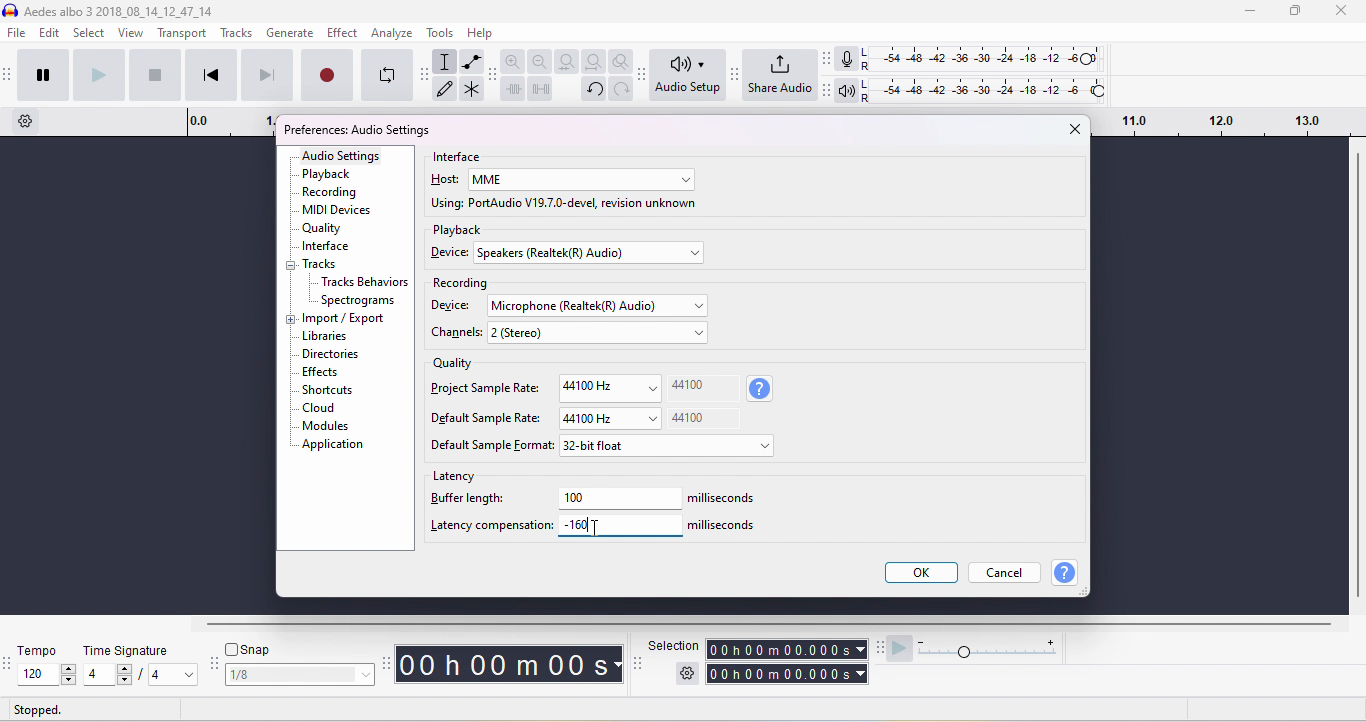 This screenshot has height=722, width=1366. I want to click on audacity transport toolbar, so click(9, 74).